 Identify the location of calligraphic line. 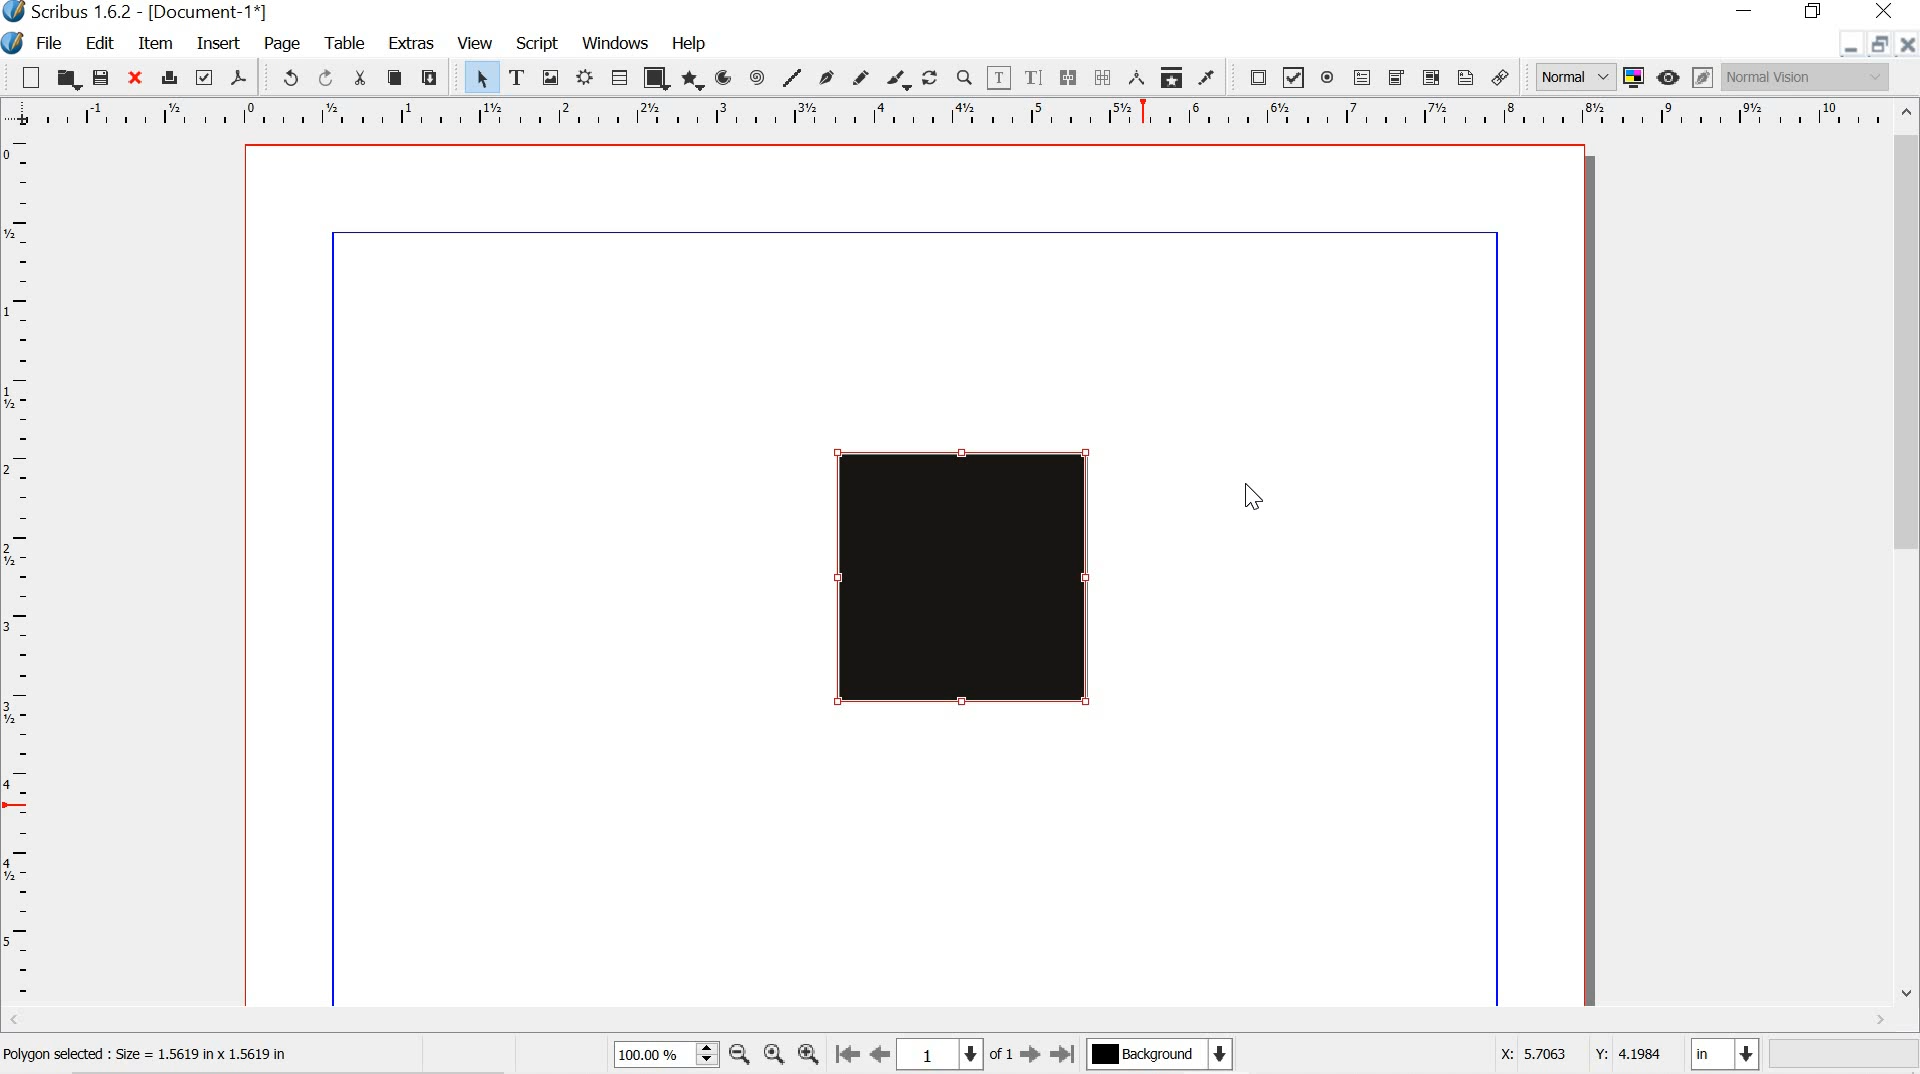
(899, 77).